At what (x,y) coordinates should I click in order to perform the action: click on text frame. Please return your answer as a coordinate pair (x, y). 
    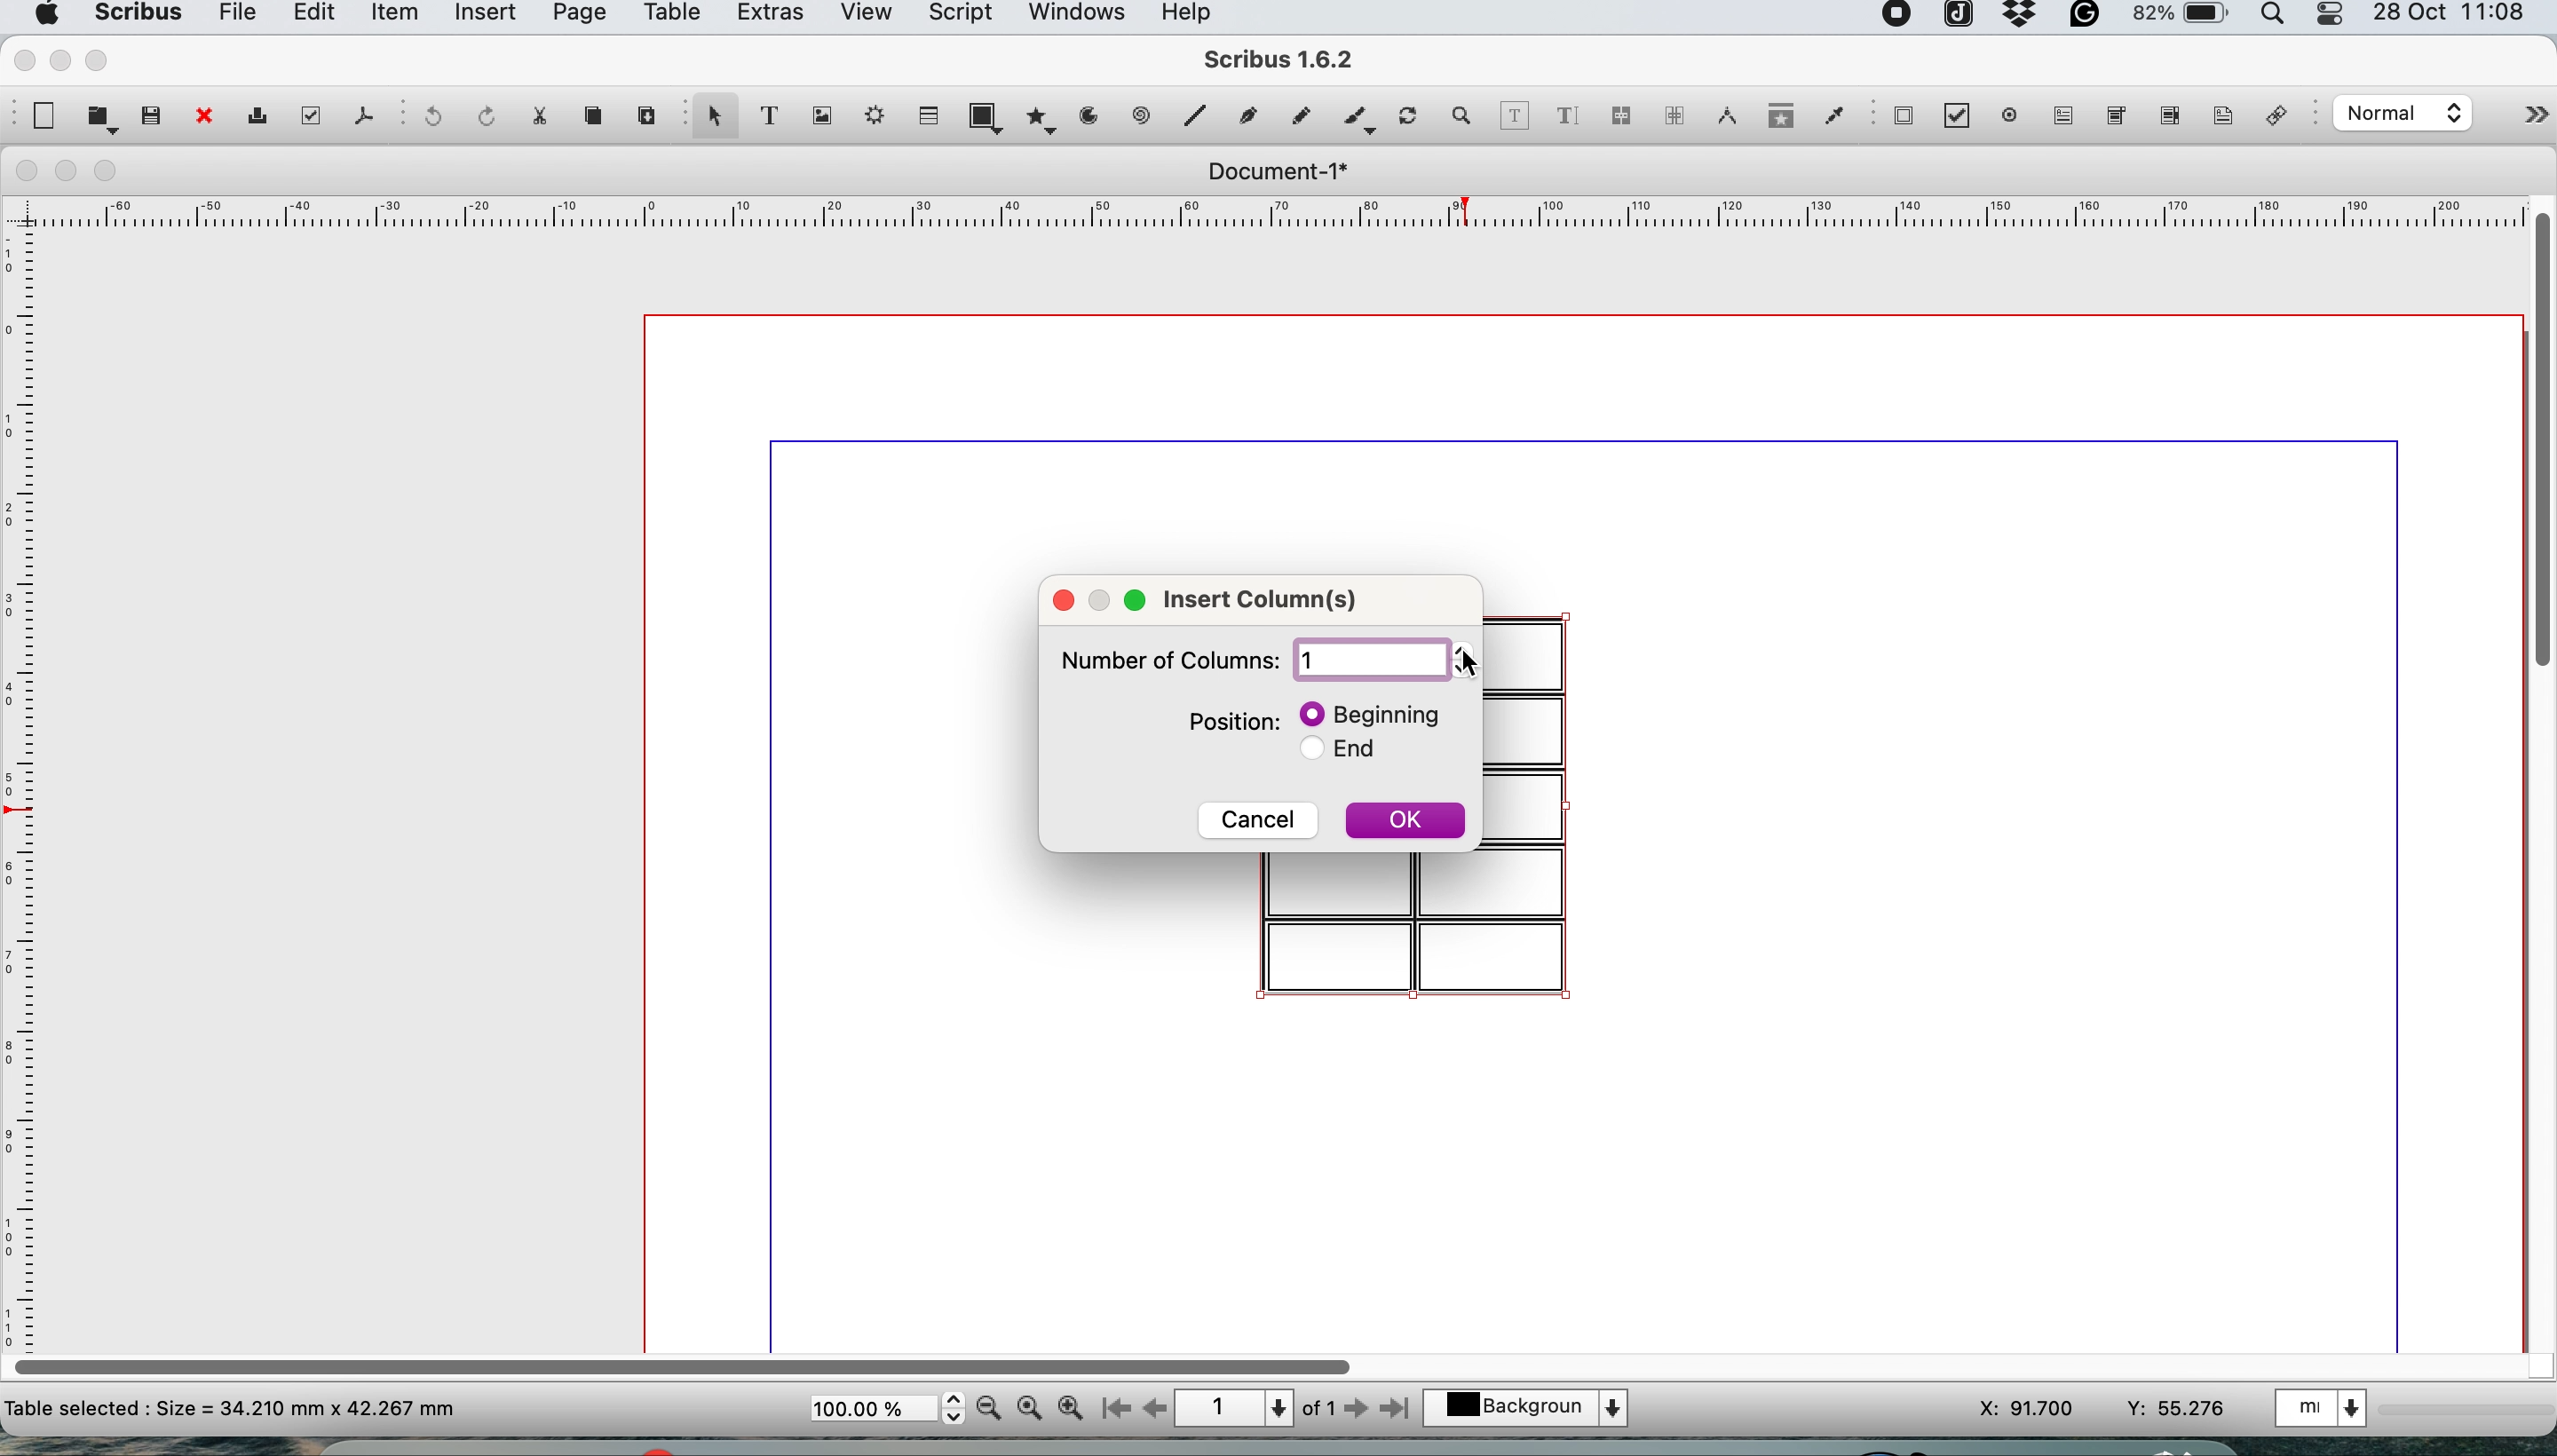
    Looking at the image, I should click on (767, 119).